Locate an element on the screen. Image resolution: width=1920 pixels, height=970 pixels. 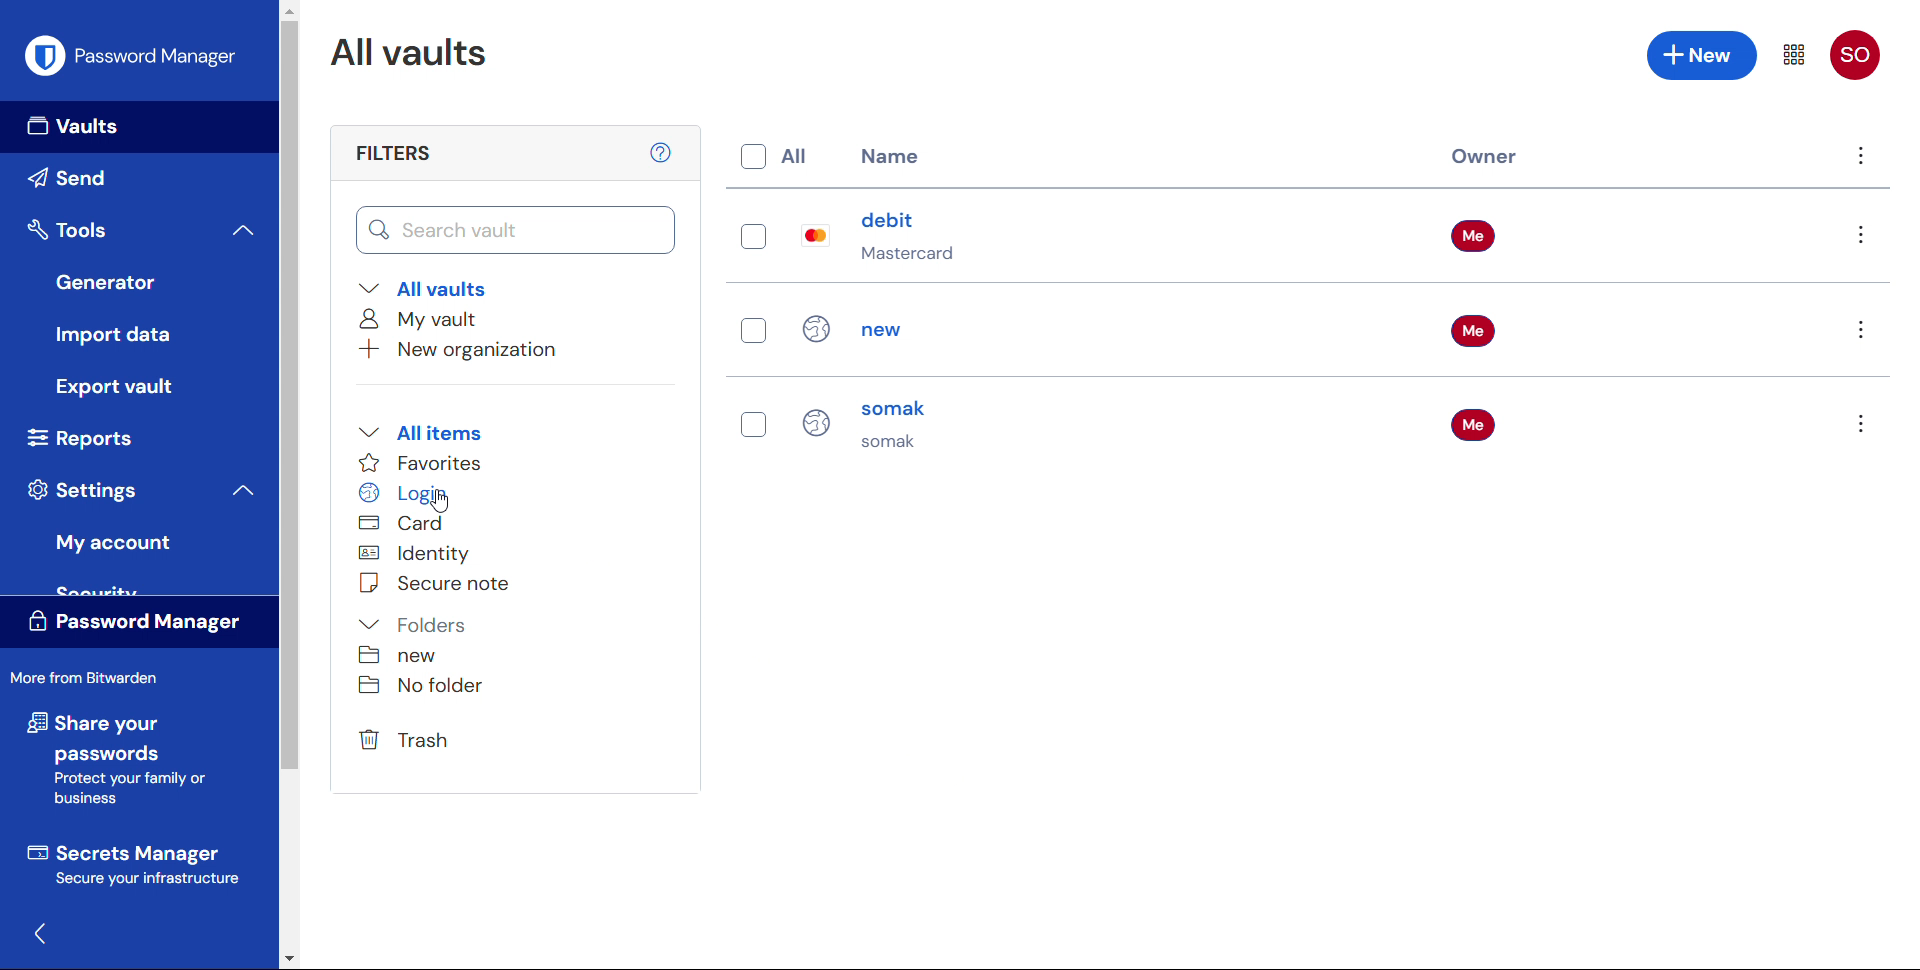
New  is located at coordinates (396, 655).